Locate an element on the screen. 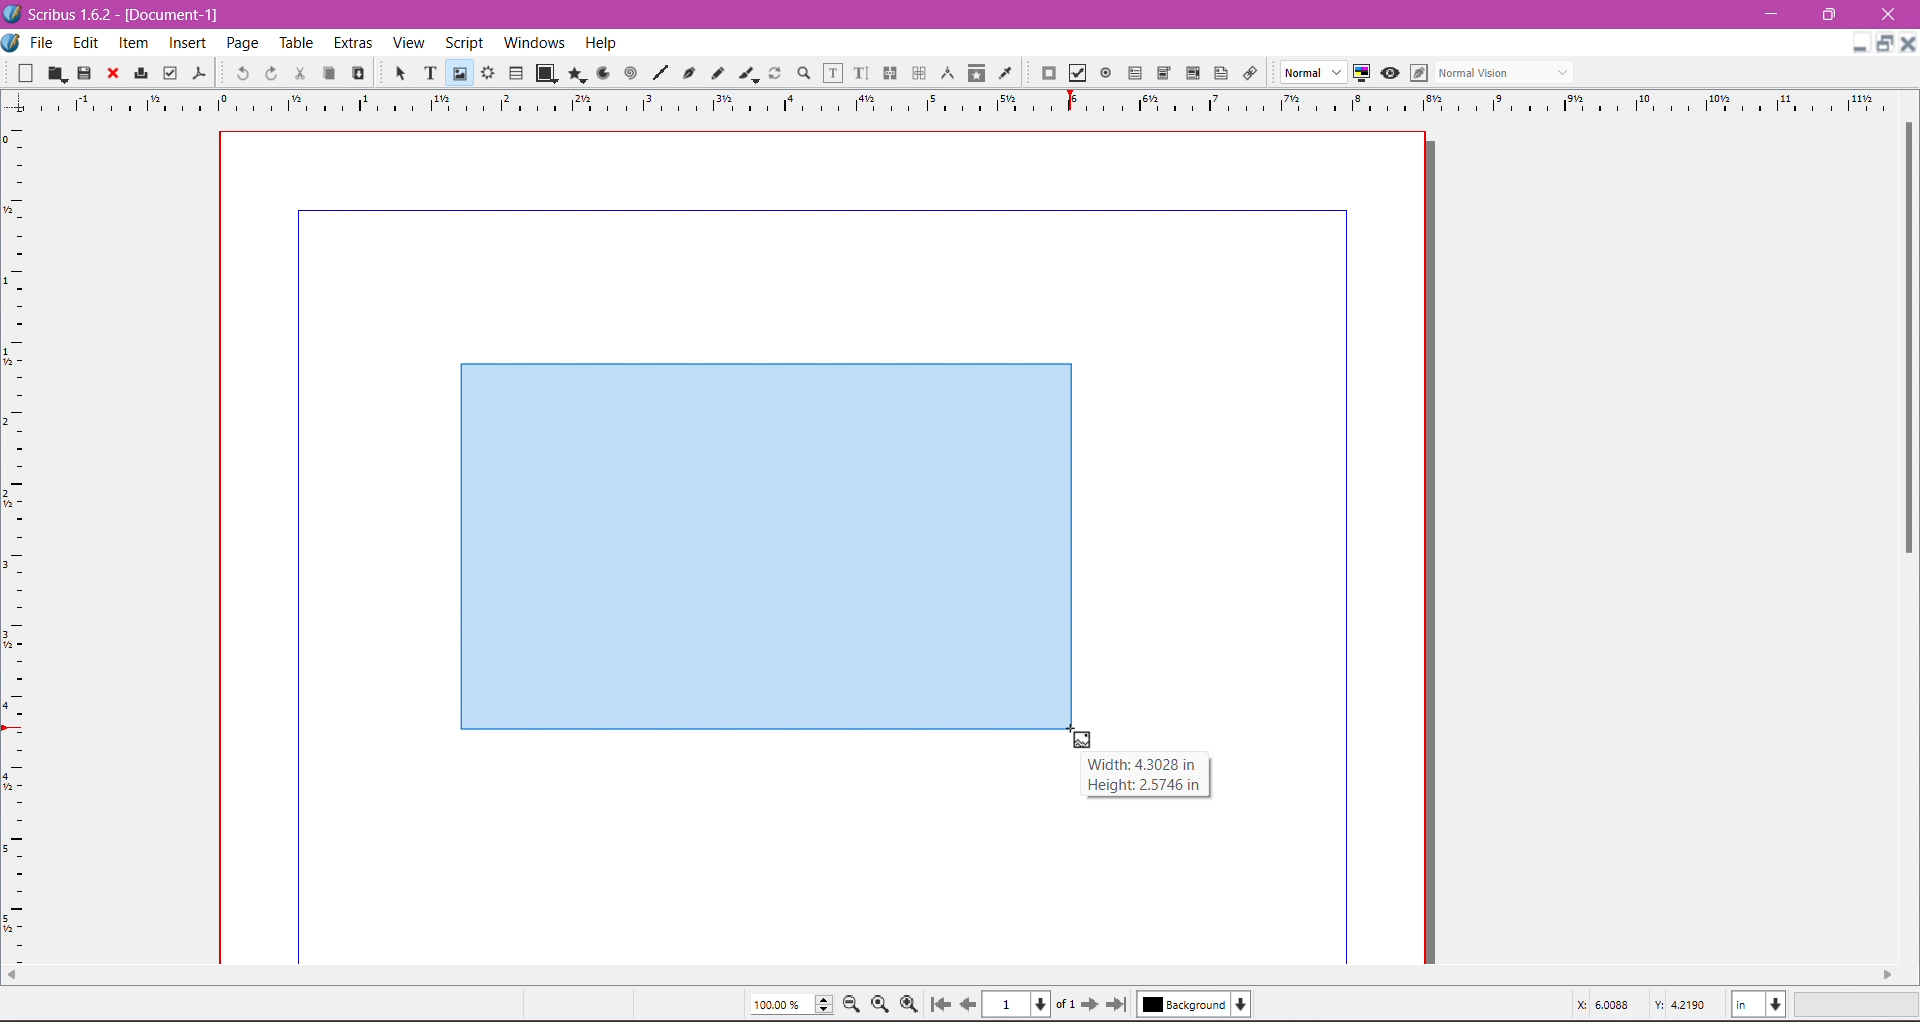 The width and height of the screenshot is (1920, 1022). Application Logo is located at coordinates (12, 14).